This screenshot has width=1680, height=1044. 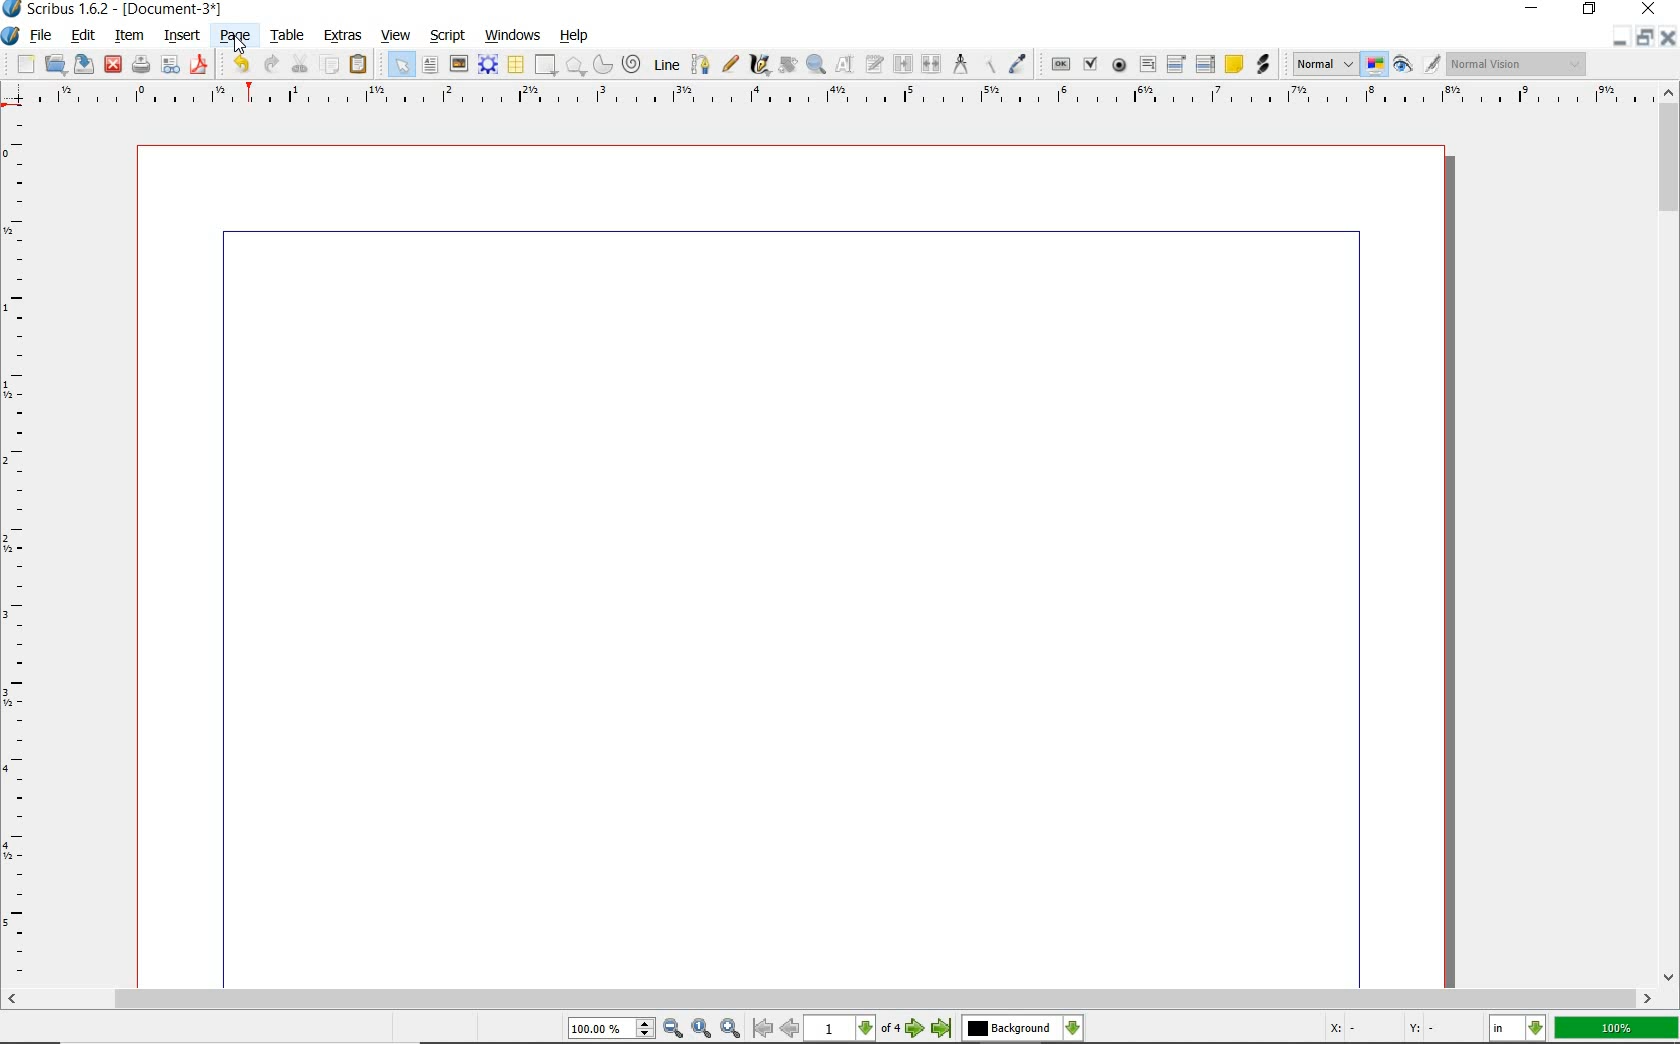 I want to click on page, so click(x=231, y=34).